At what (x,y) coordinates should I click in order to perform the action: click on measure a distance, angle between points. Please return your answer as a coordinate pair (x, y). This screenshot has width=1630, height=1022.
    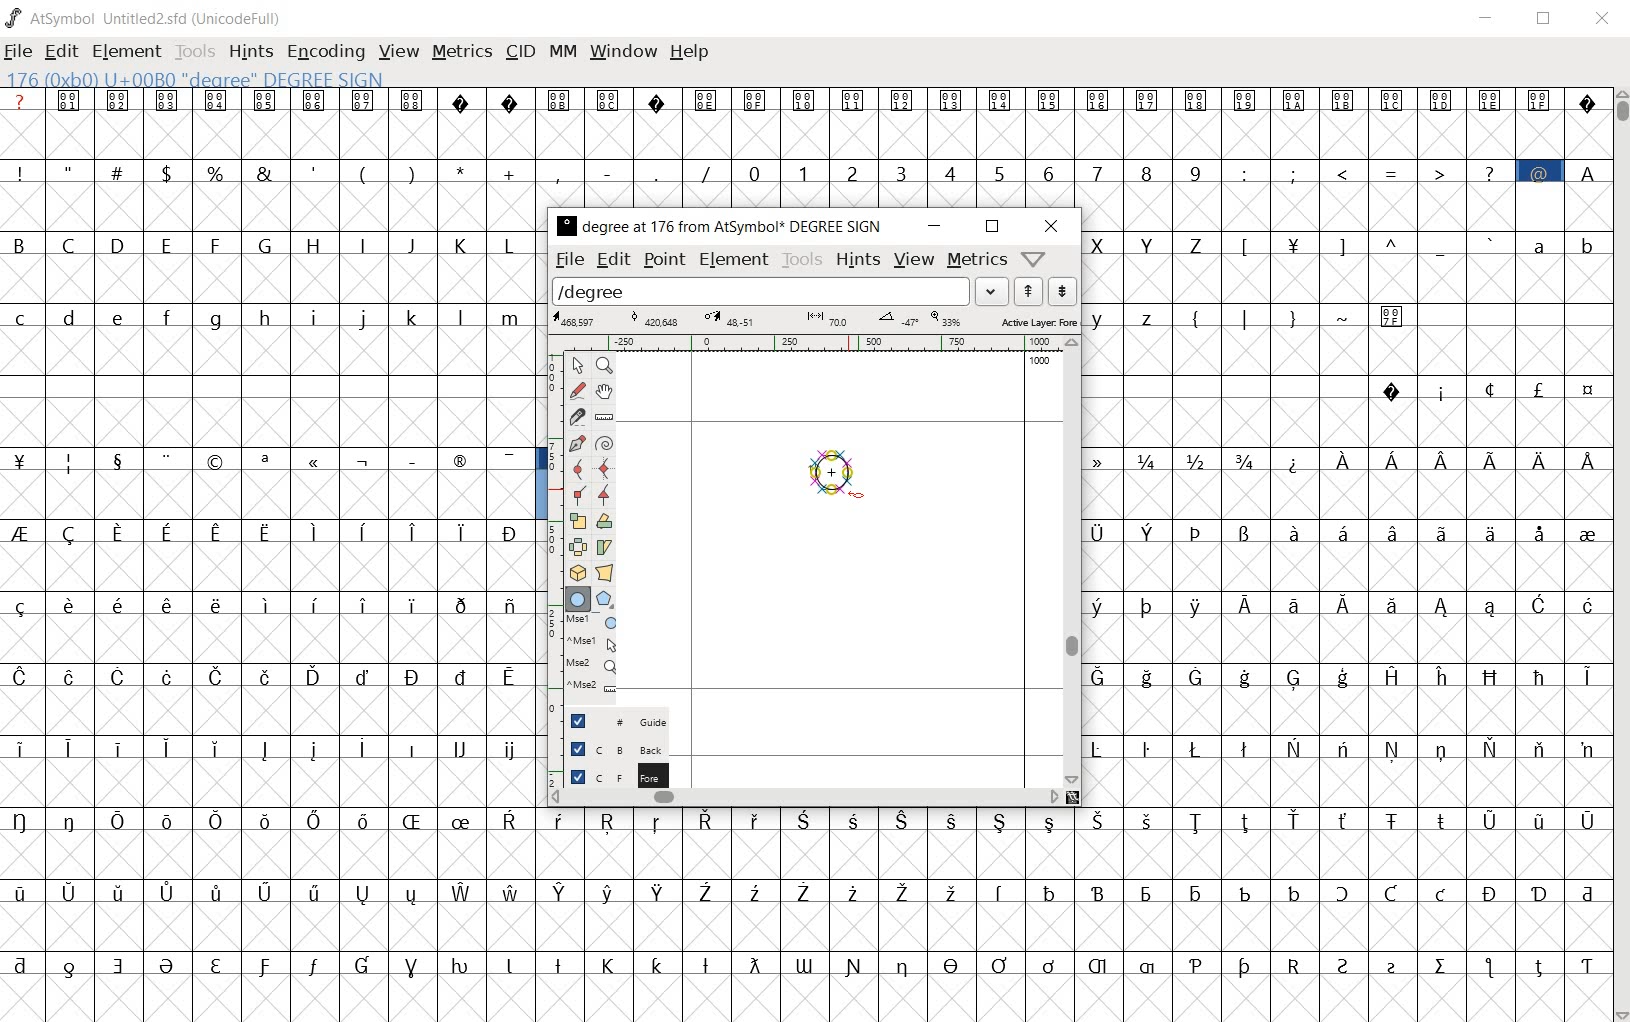
    Looking at the image, I should click on (605, 418).